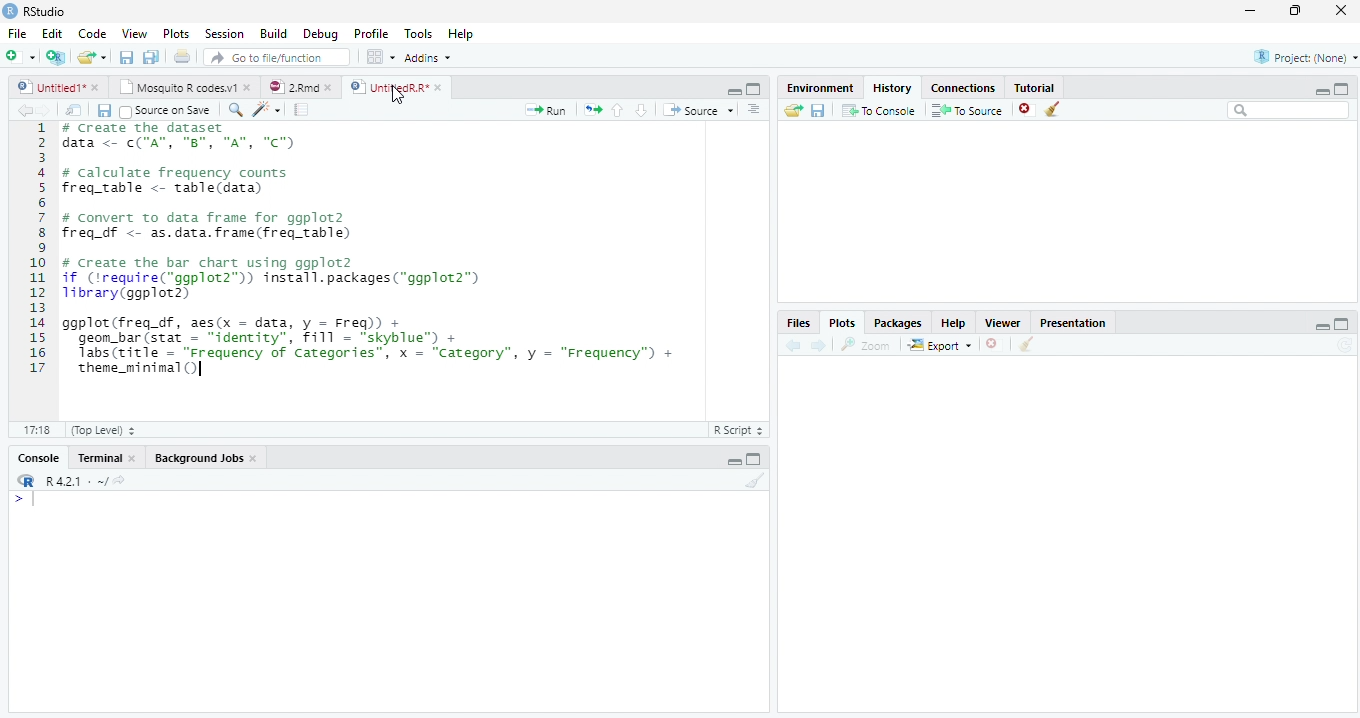 The width and height of the screenshot is (1360, 718). I want to click on Environment, so click(818, 88).